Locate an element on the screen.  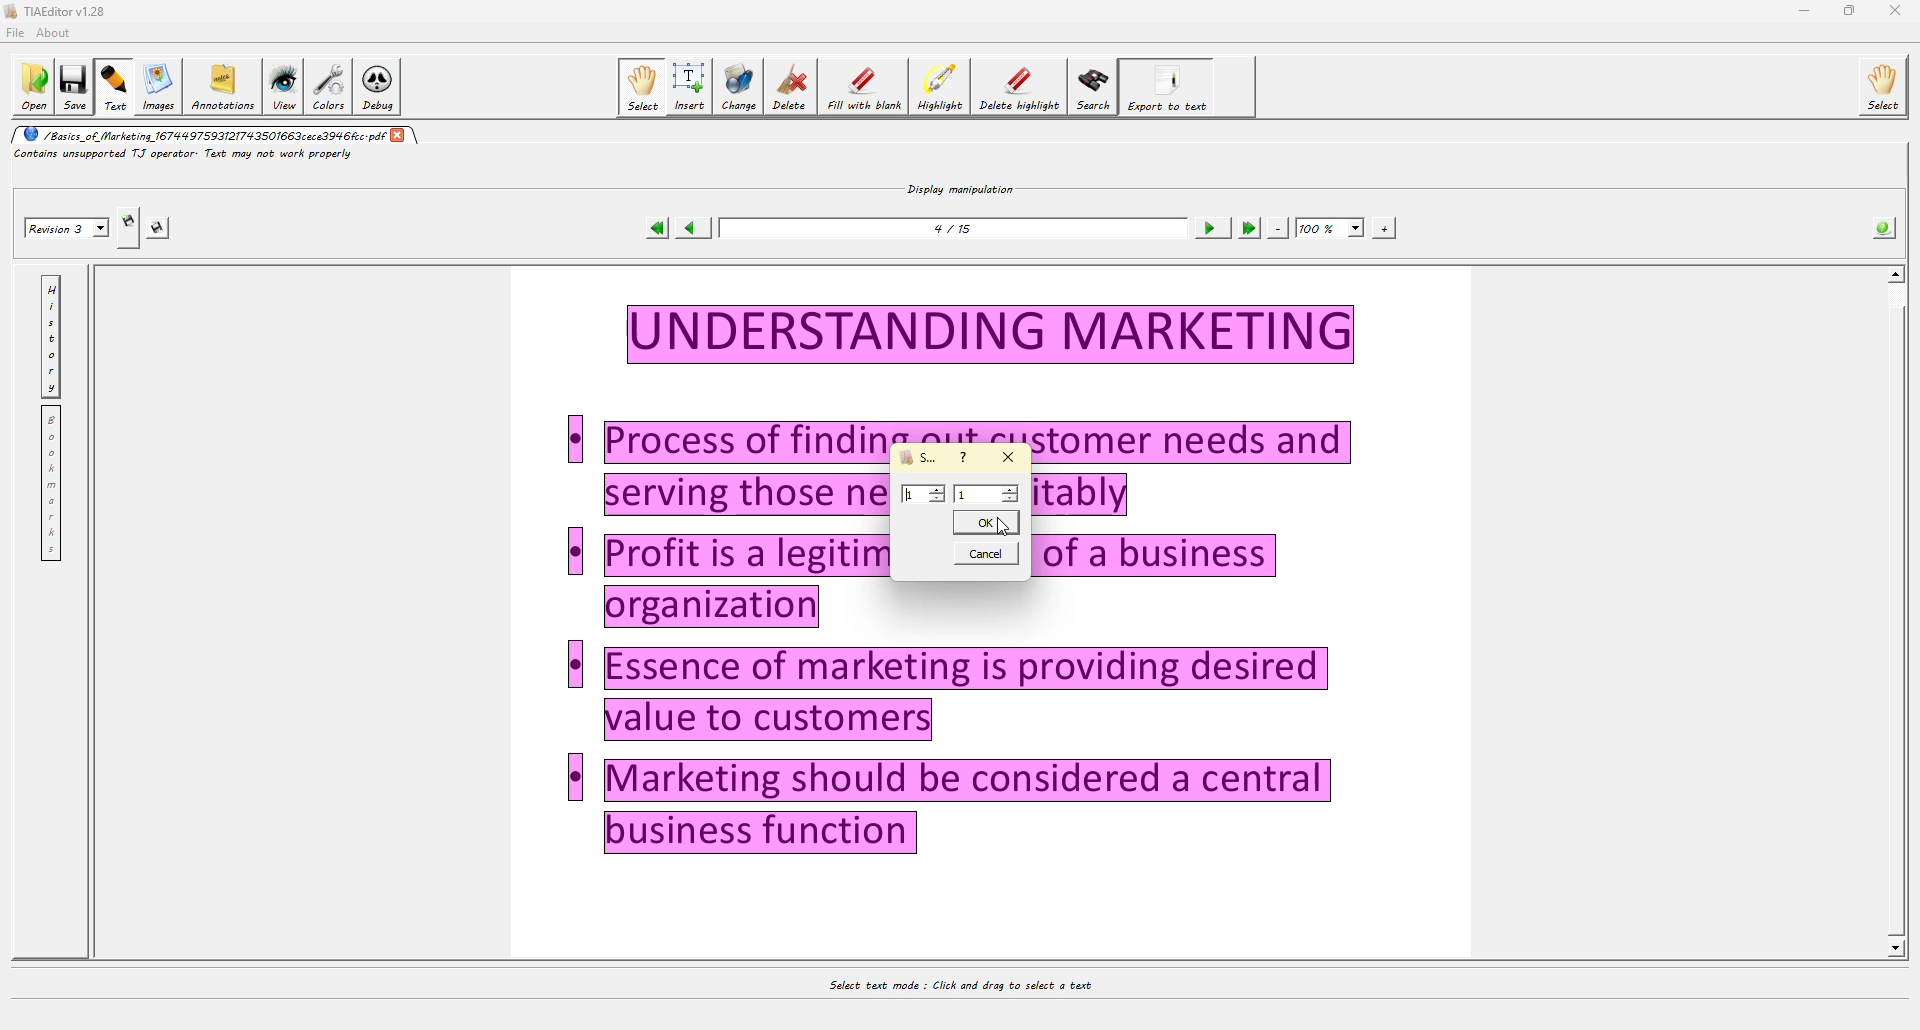
open is located at coordinates (36, 87).